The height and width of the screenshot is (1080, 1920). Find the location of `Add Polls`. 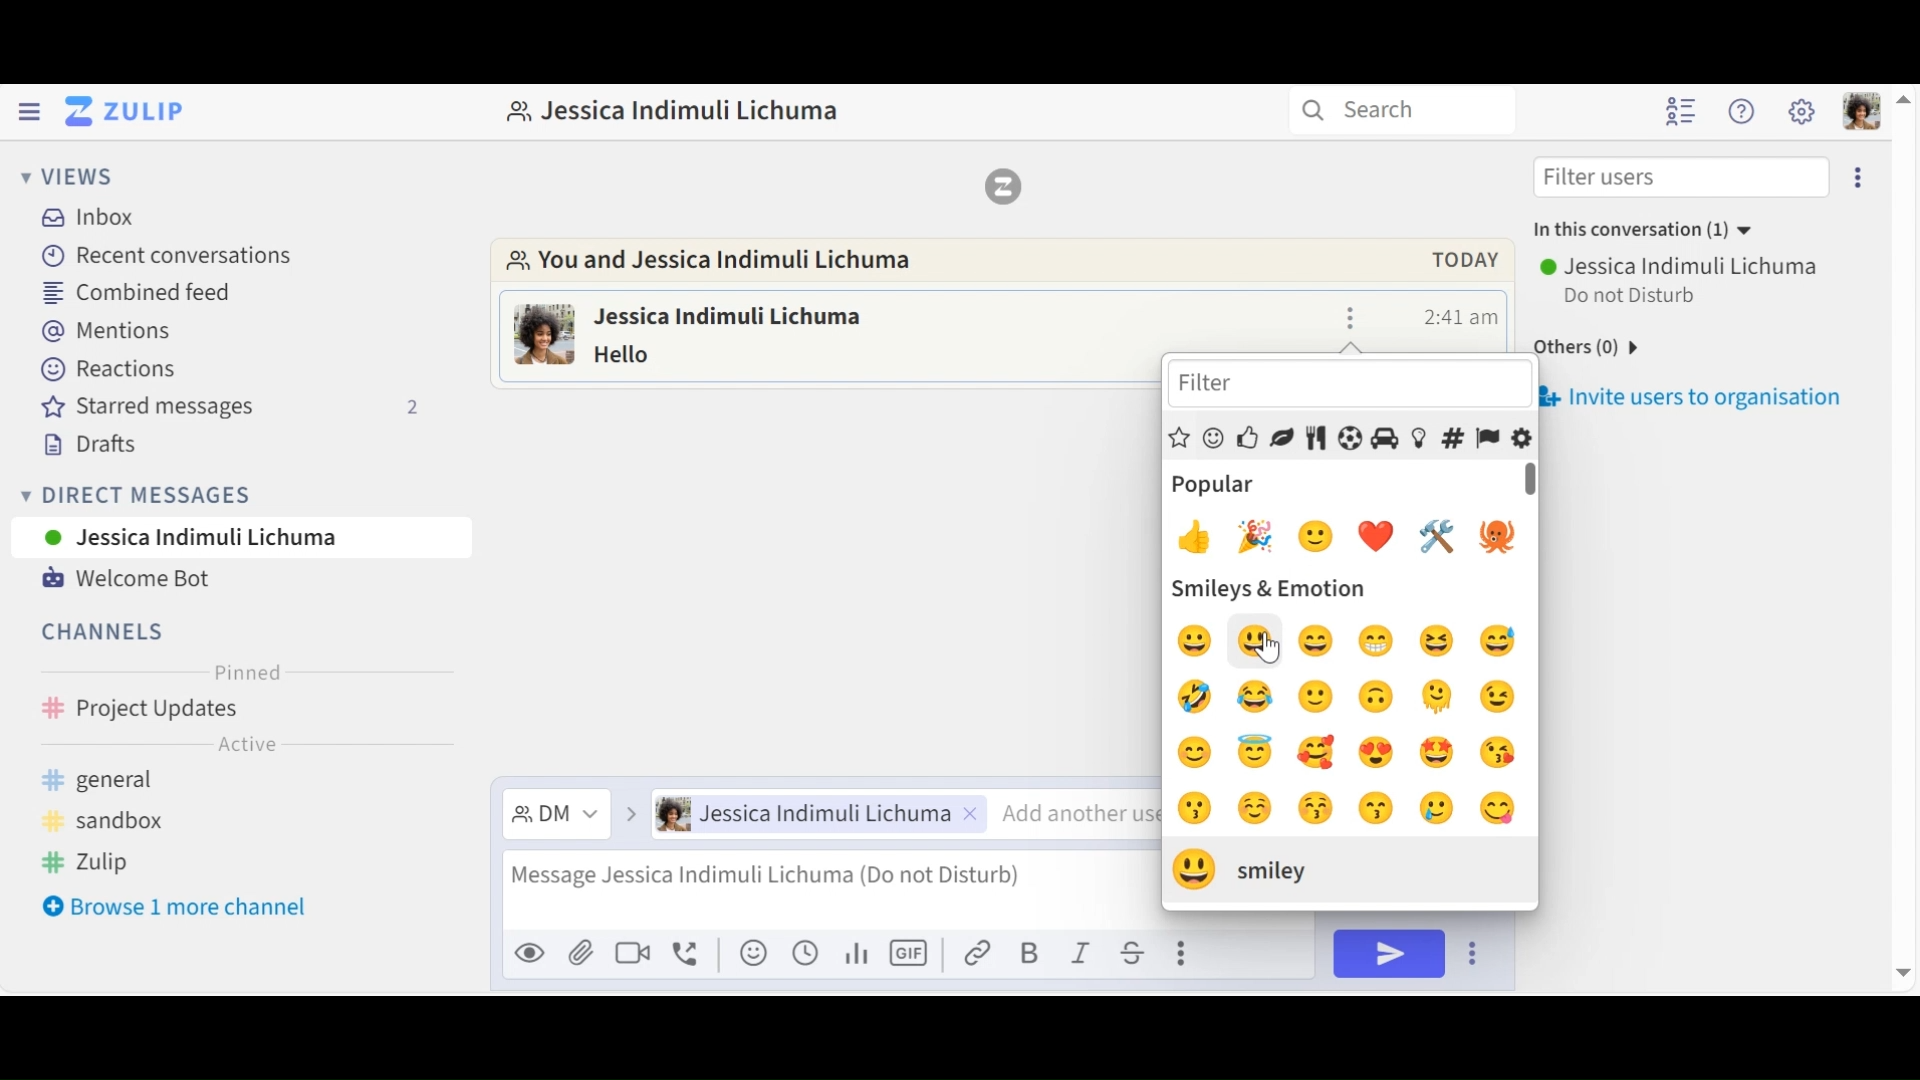

Add Polls is located at coordinates (854, 952).